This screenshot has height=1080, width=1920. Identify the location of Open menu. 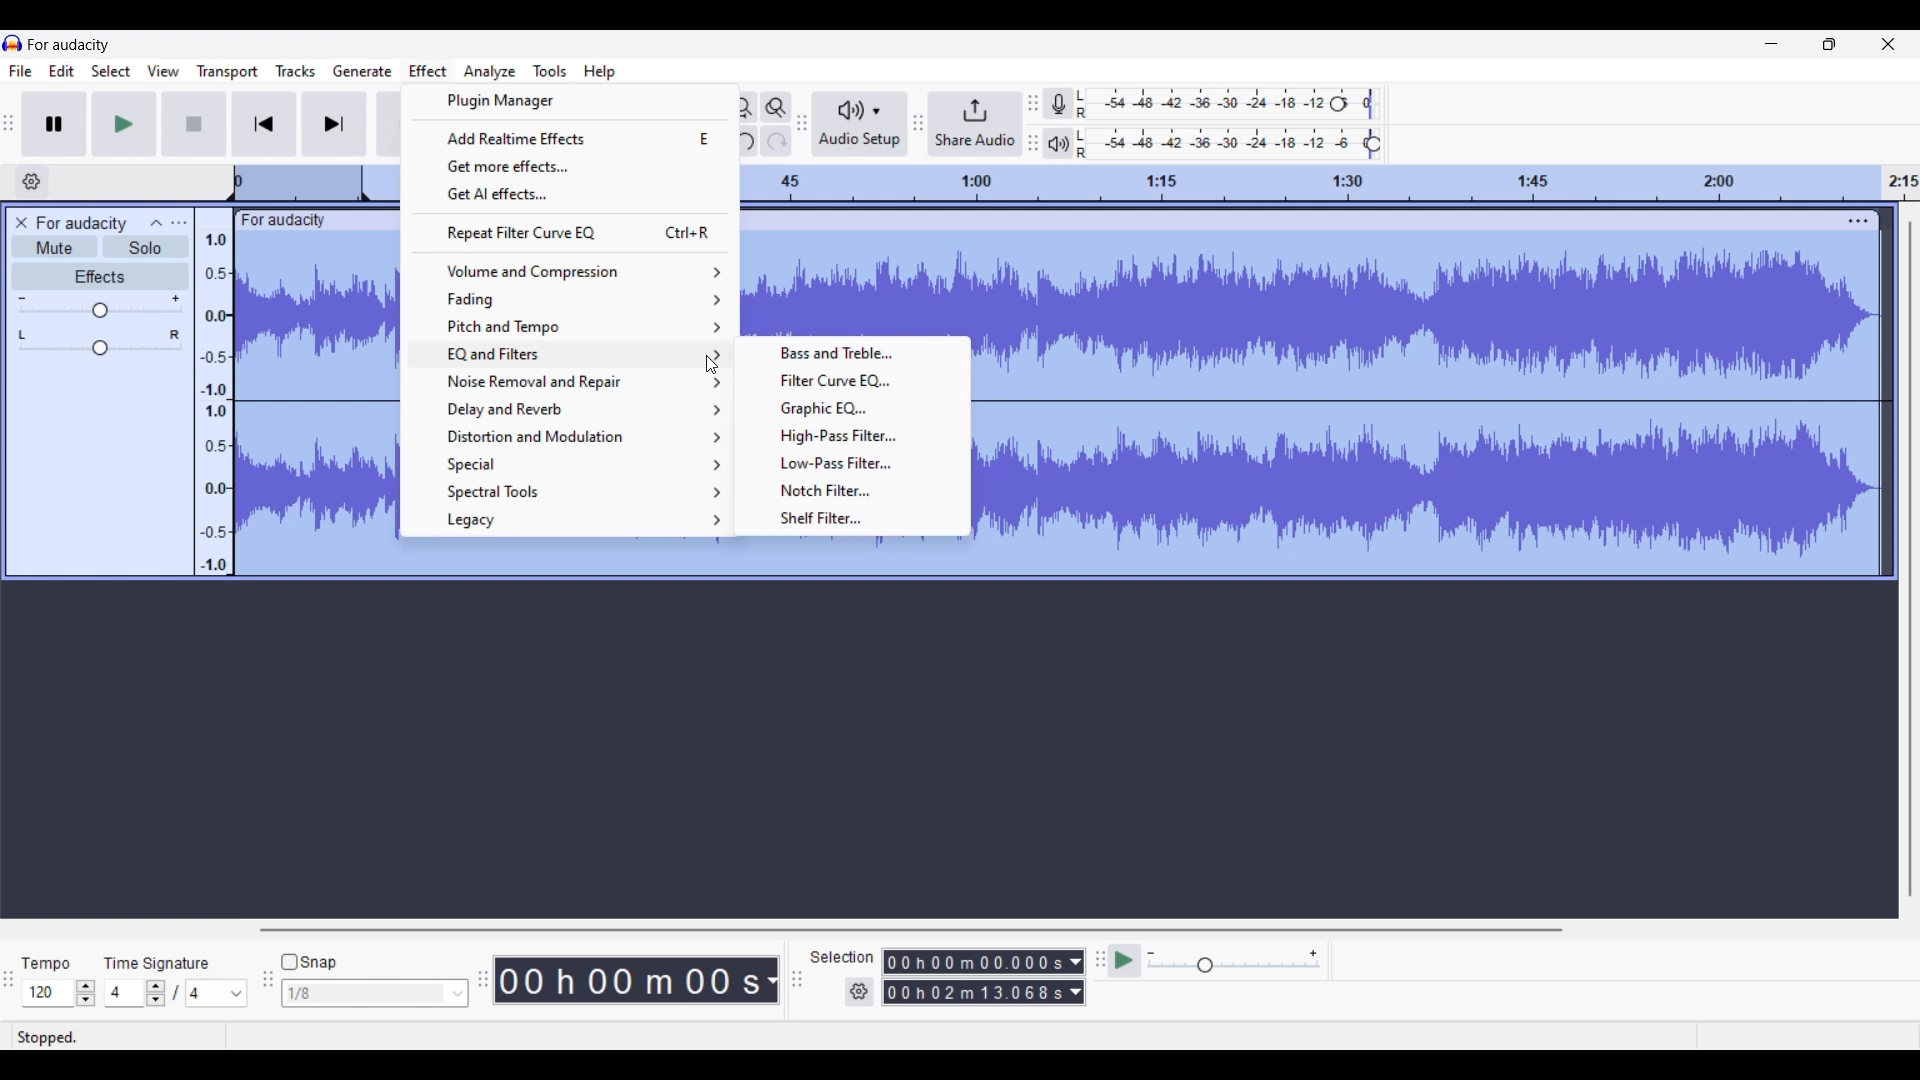
(178, 222).